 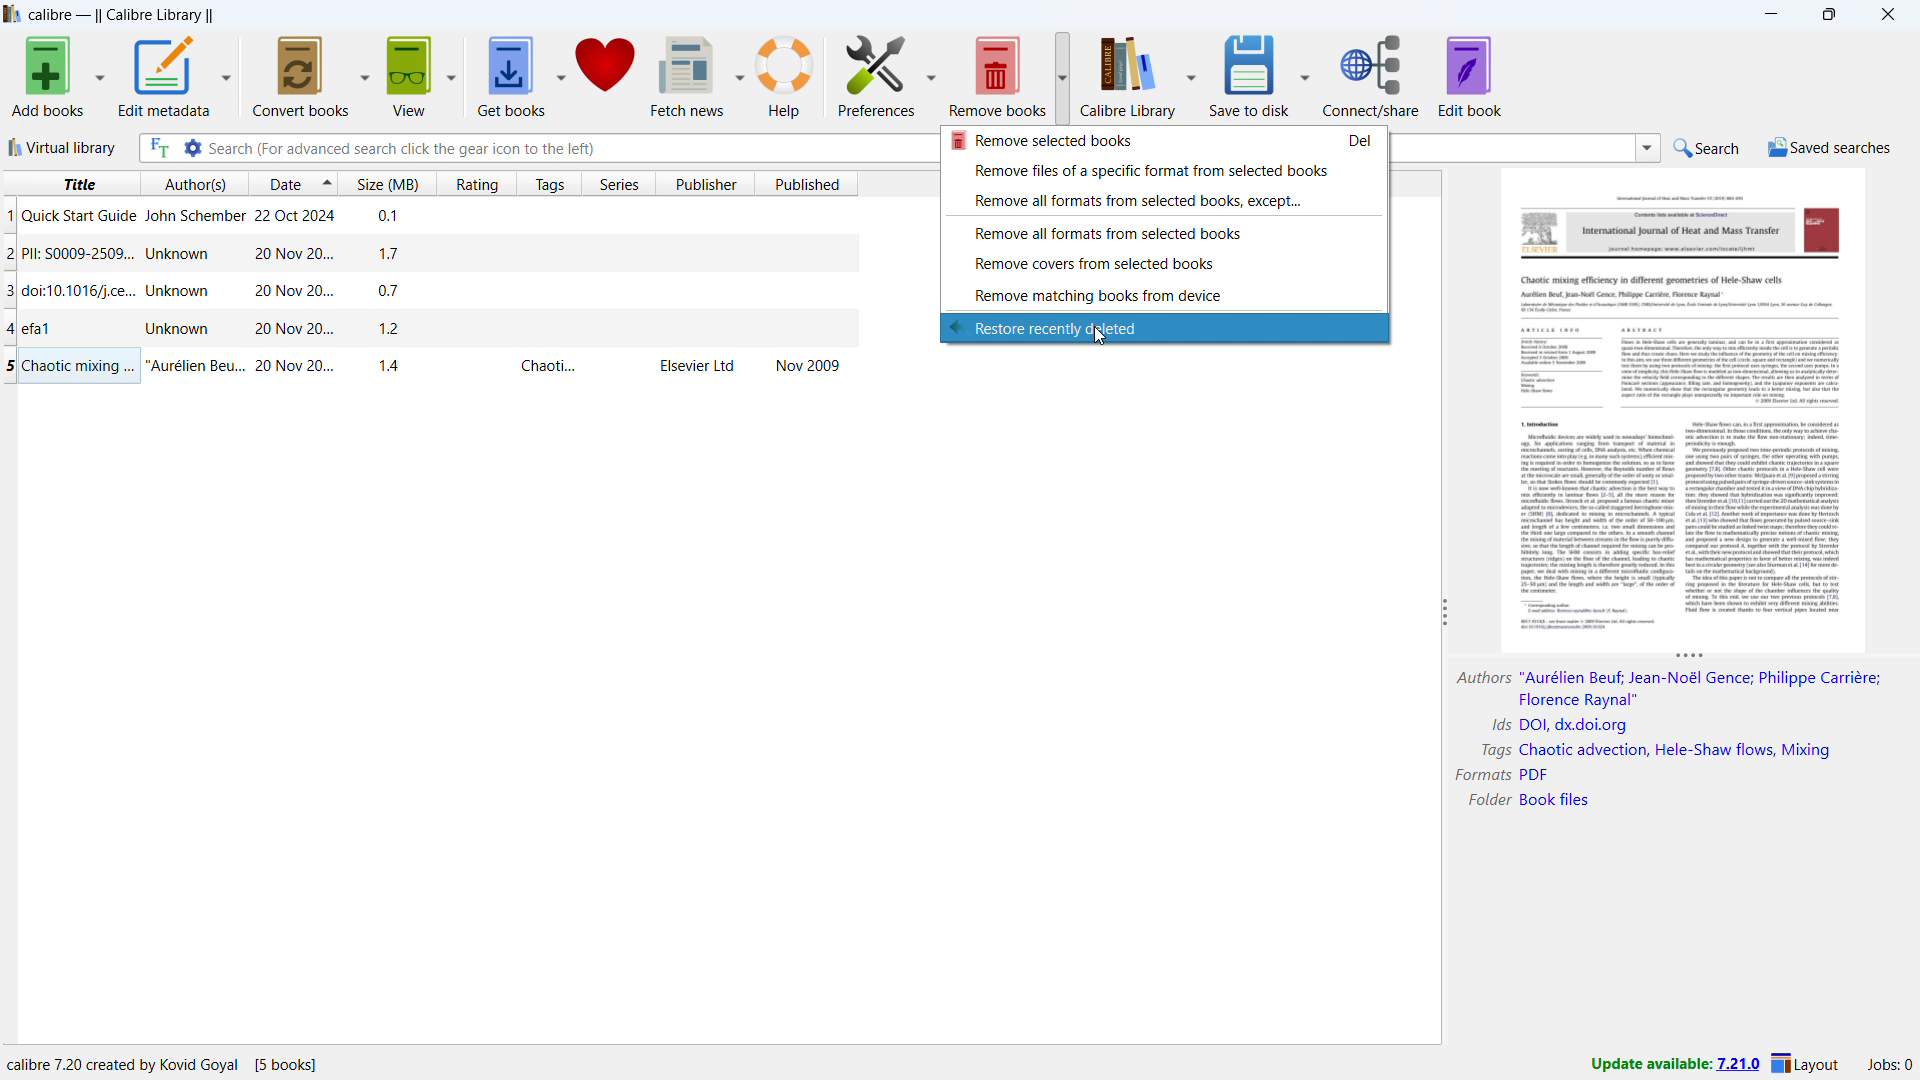 I want to click on close, so click(x=1886, y=14).